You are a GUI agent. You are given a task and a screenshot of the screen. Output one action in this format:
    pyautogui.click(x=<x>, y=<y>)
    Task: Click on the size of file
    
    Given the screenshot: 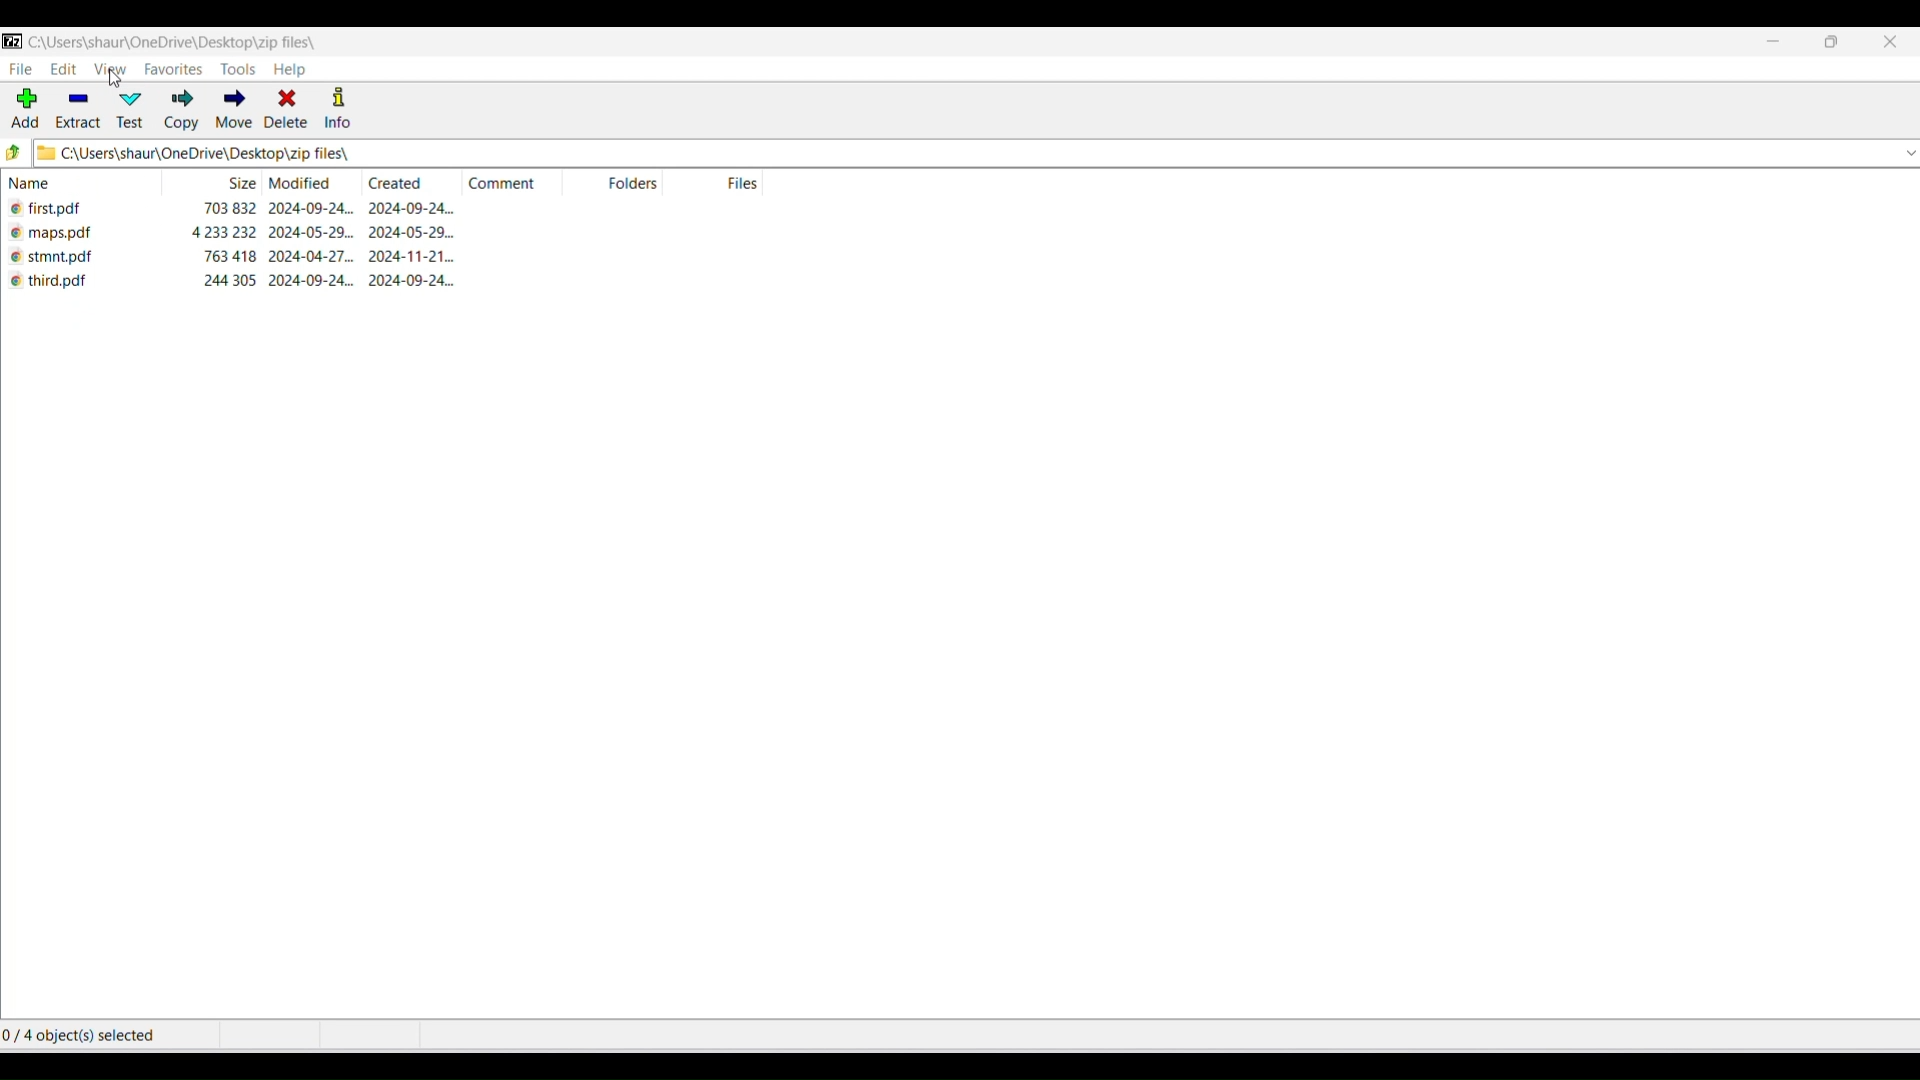 What is the action you would take?
    pyautogui.click(x=227, y=233)
    